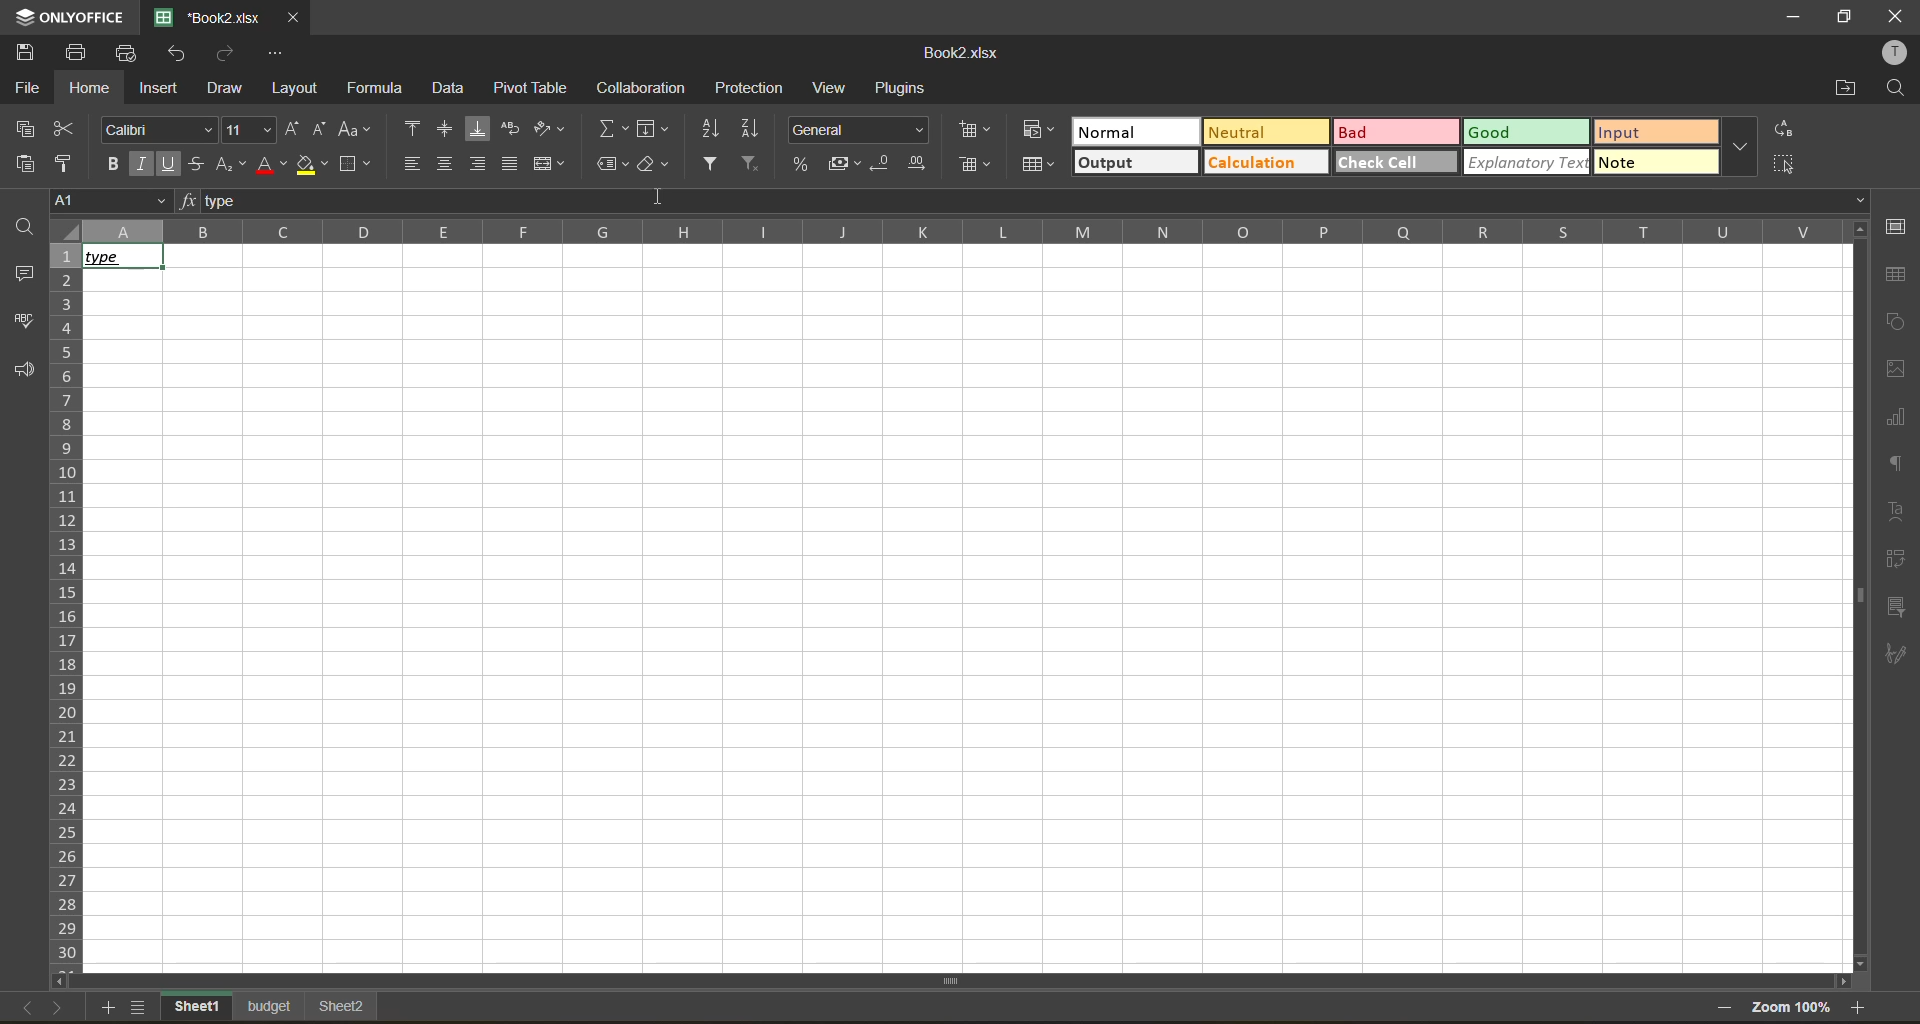  I want to click on pivot table, so click(532, 89).